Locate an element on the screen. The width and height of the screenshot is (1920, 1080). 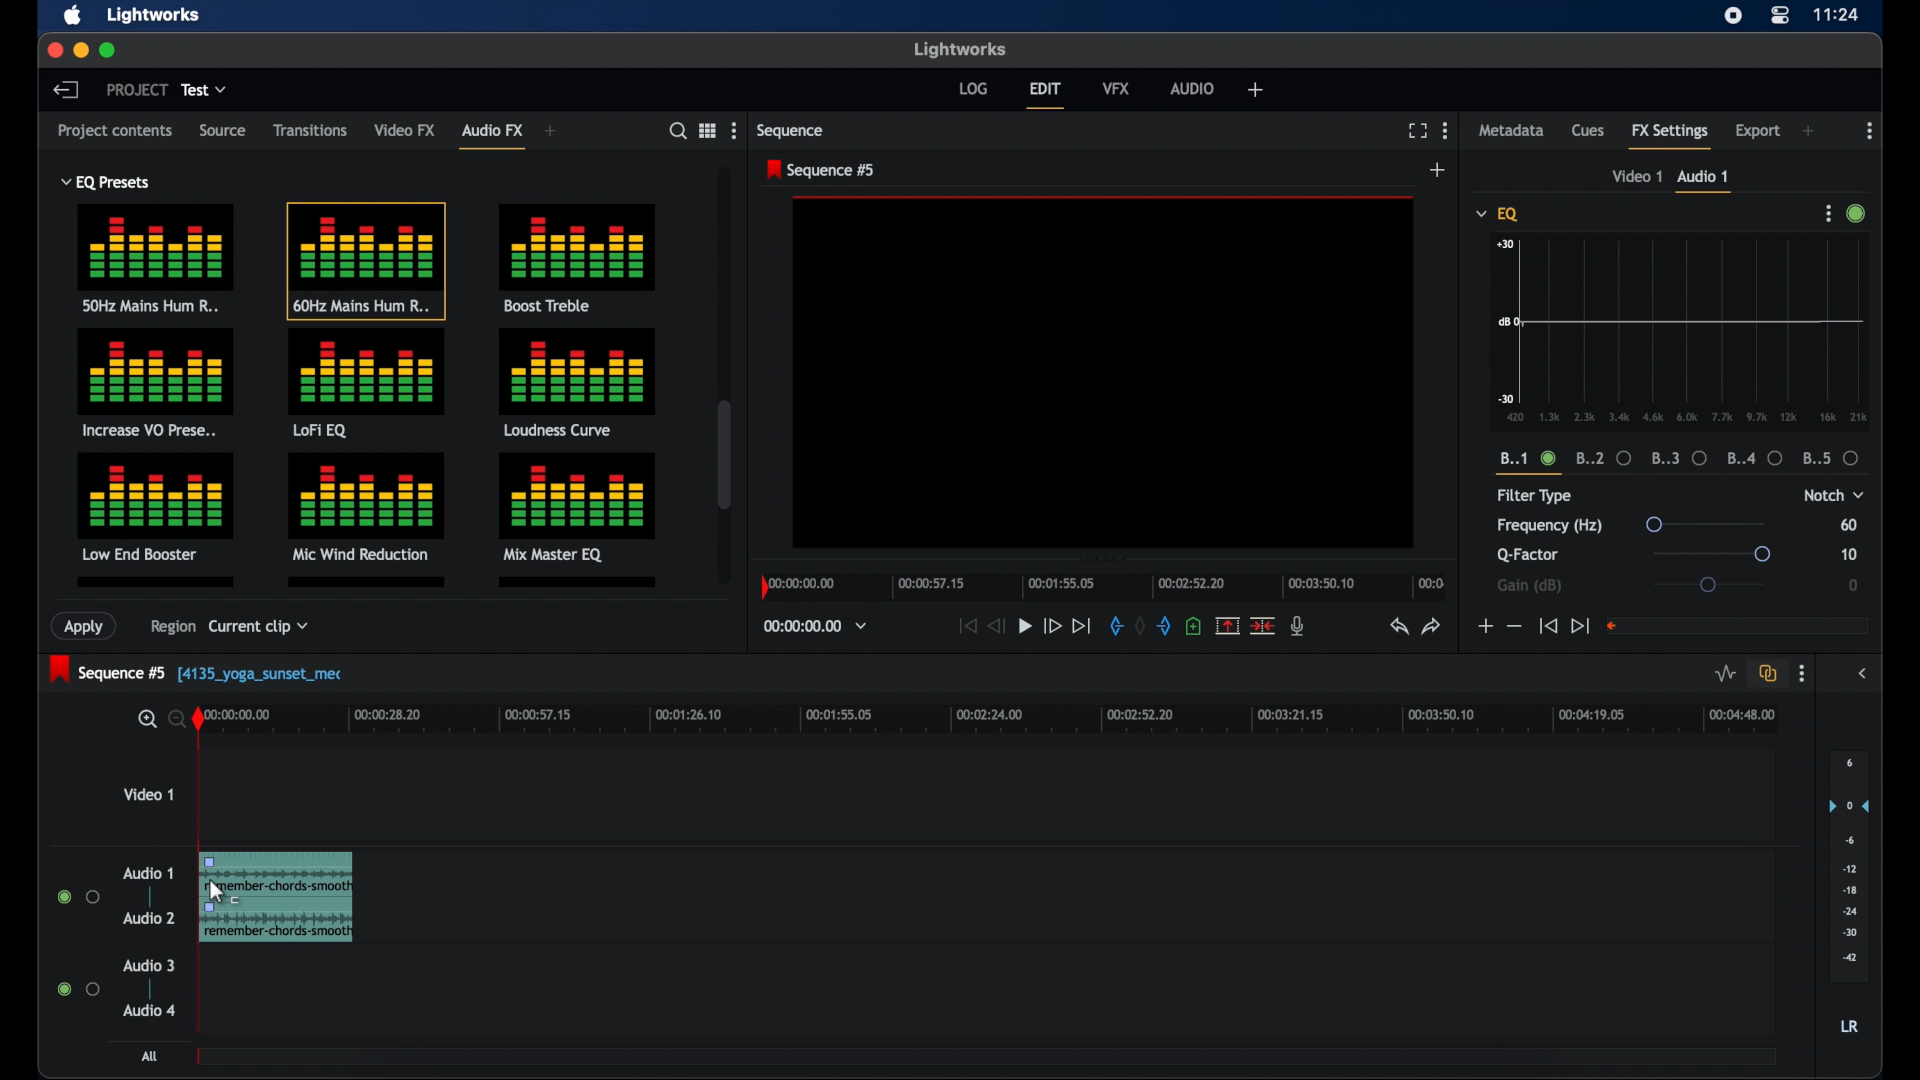
audio 1 is located at coordinates (144, 873).